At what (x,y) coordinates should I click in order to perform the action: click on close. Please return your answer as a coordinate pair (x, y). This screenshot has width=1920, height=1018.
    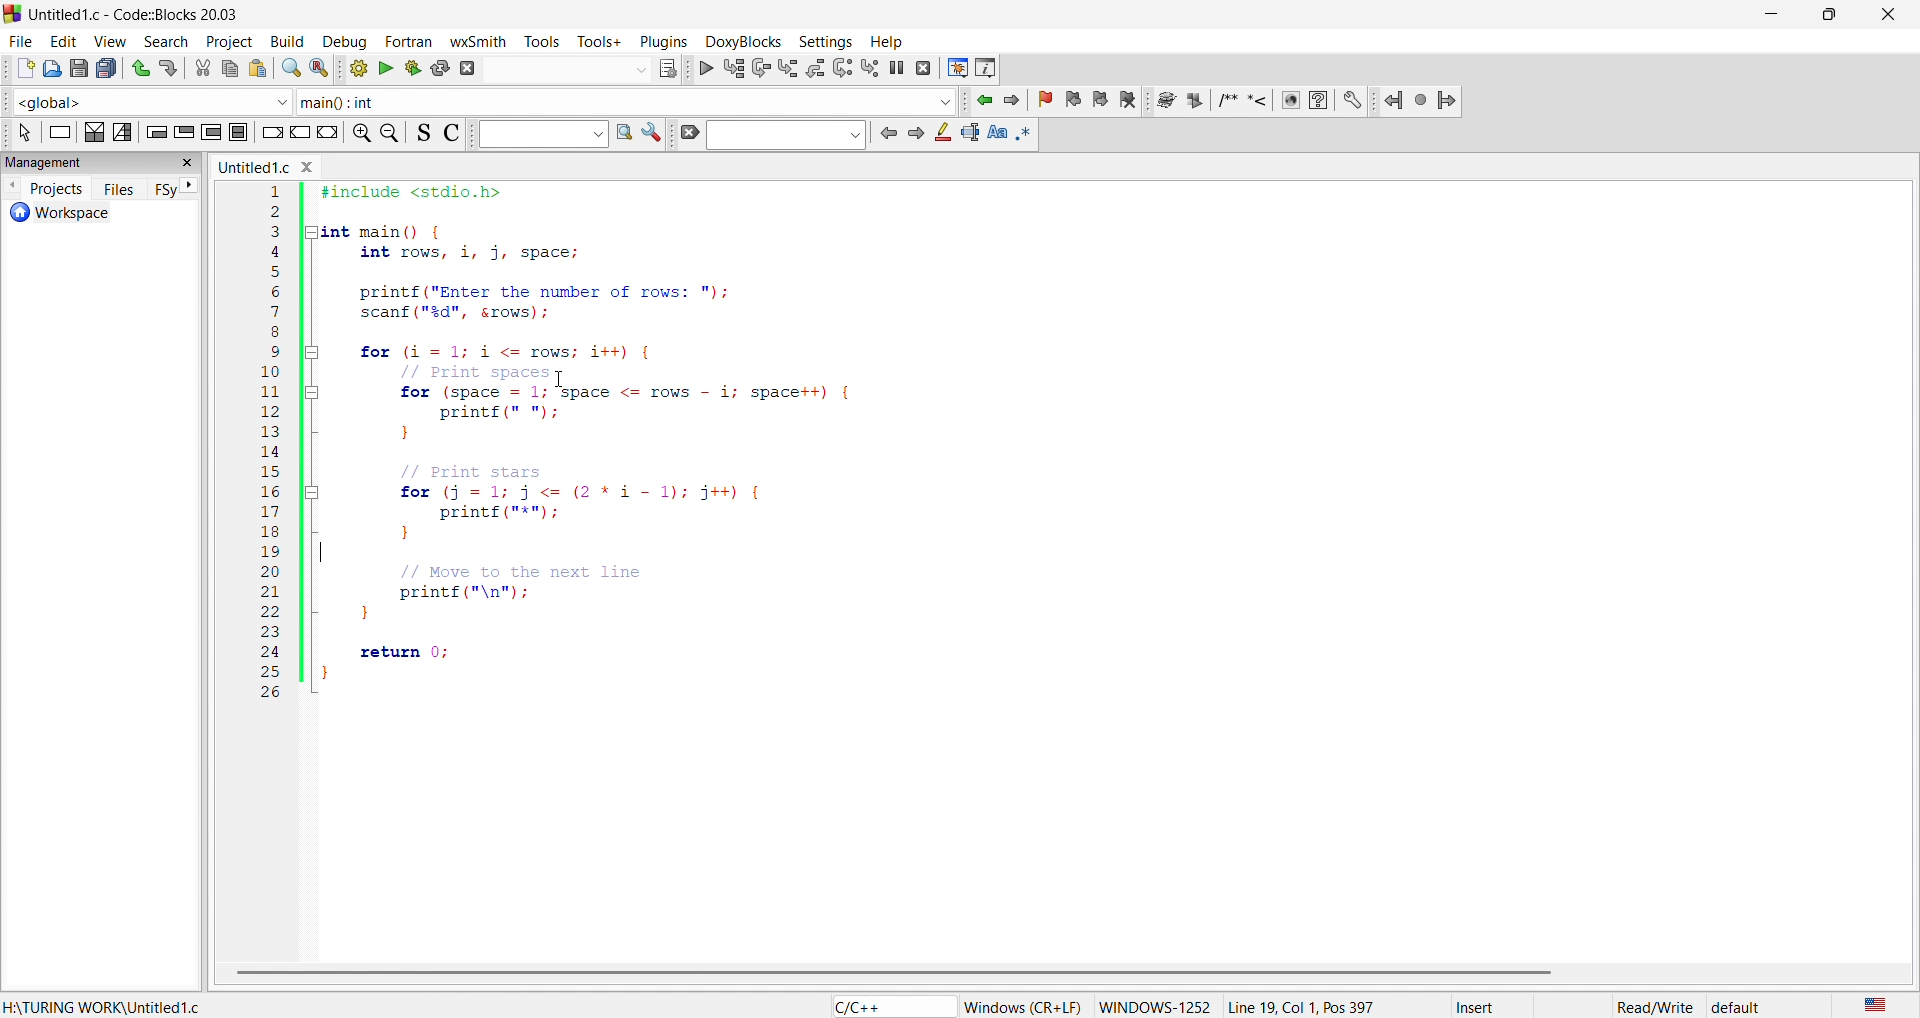
    Looking at the image, I should click on (1886, 15).